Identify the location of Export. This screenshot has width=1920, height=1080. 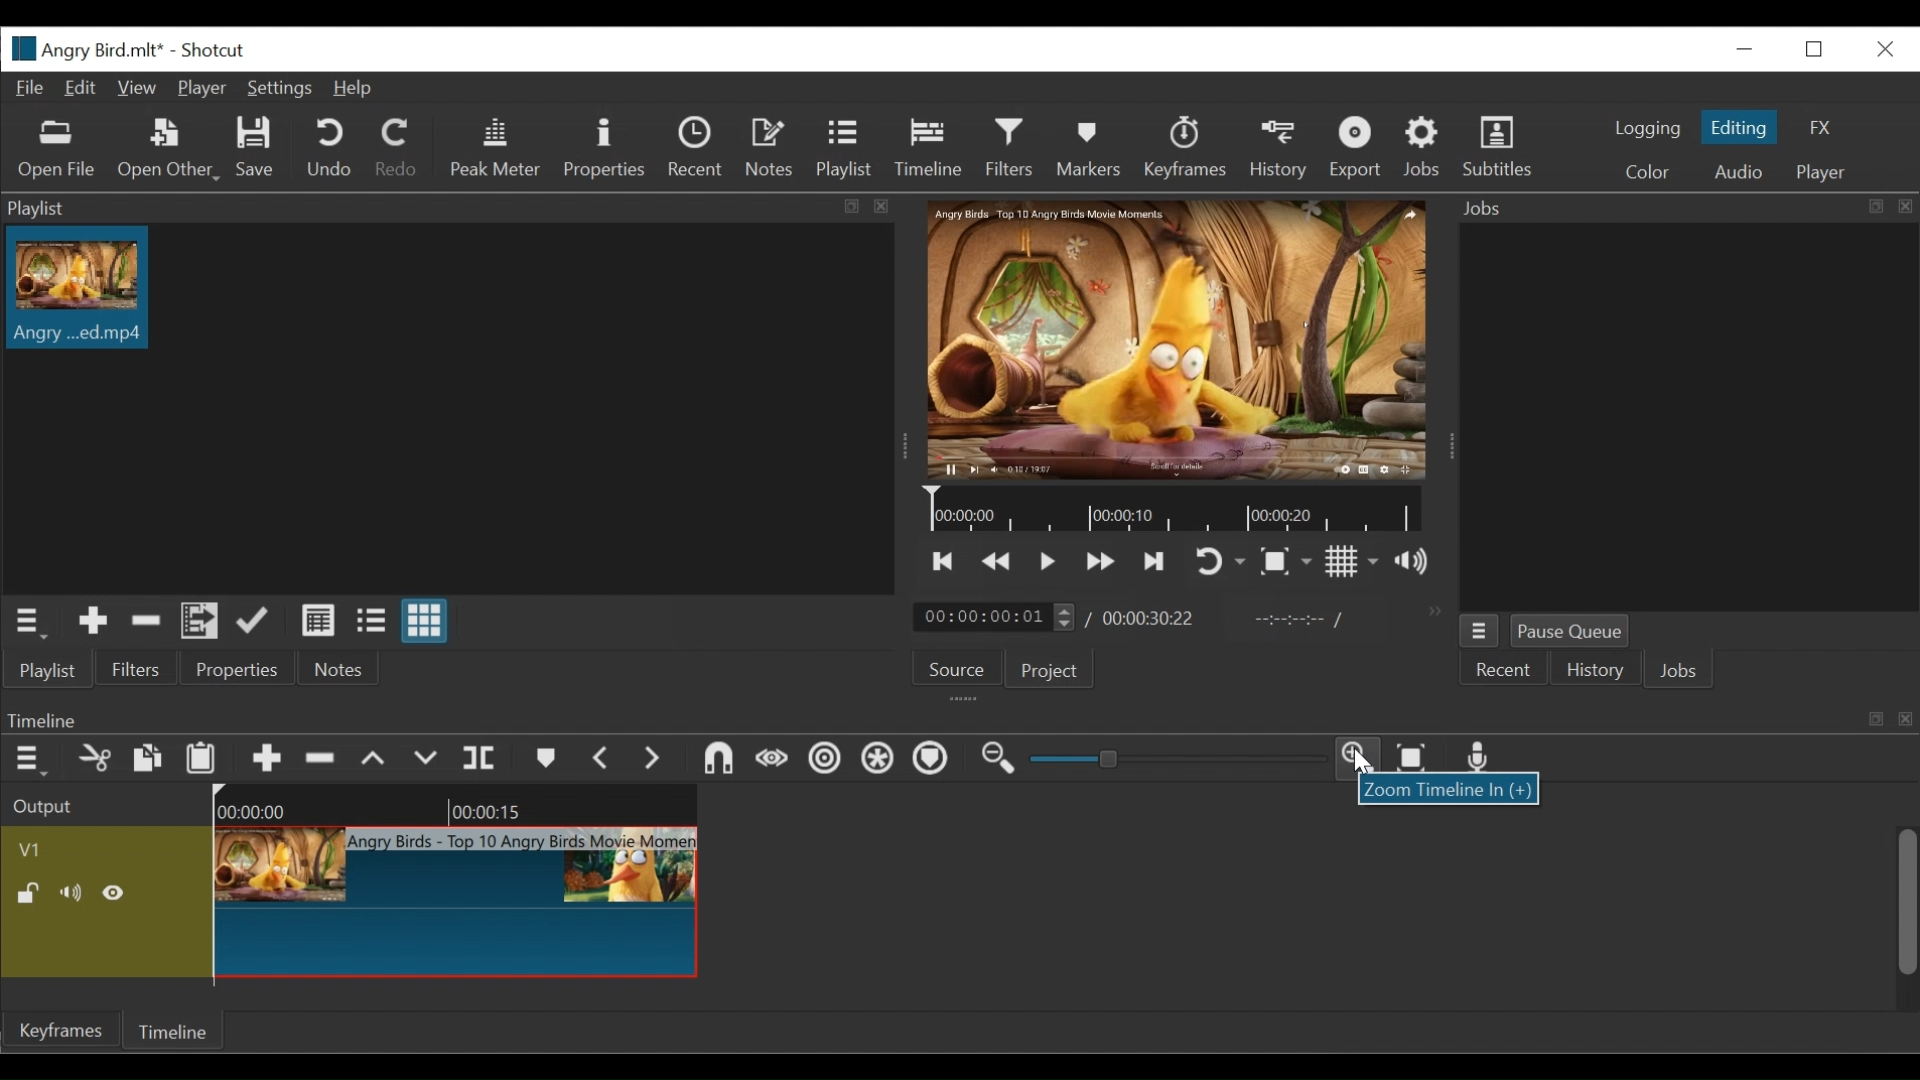
(1355, 150).